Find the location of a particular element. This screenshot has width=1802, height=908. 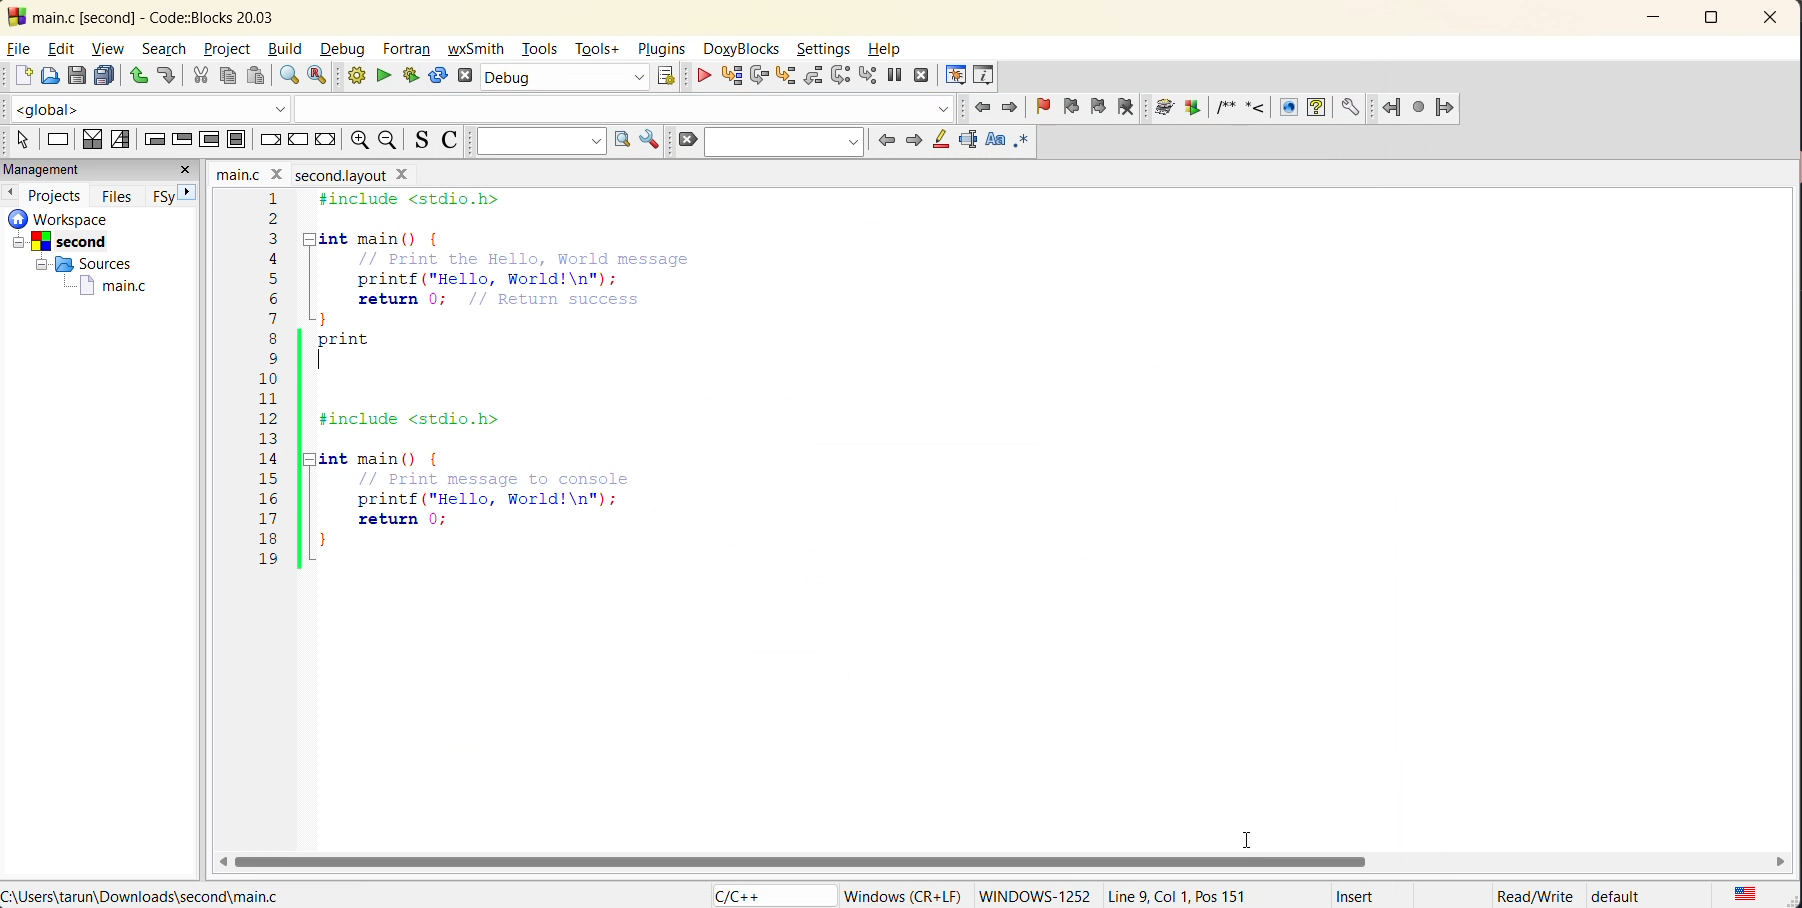

previous bookmark is located at coordinates (1069, 107).